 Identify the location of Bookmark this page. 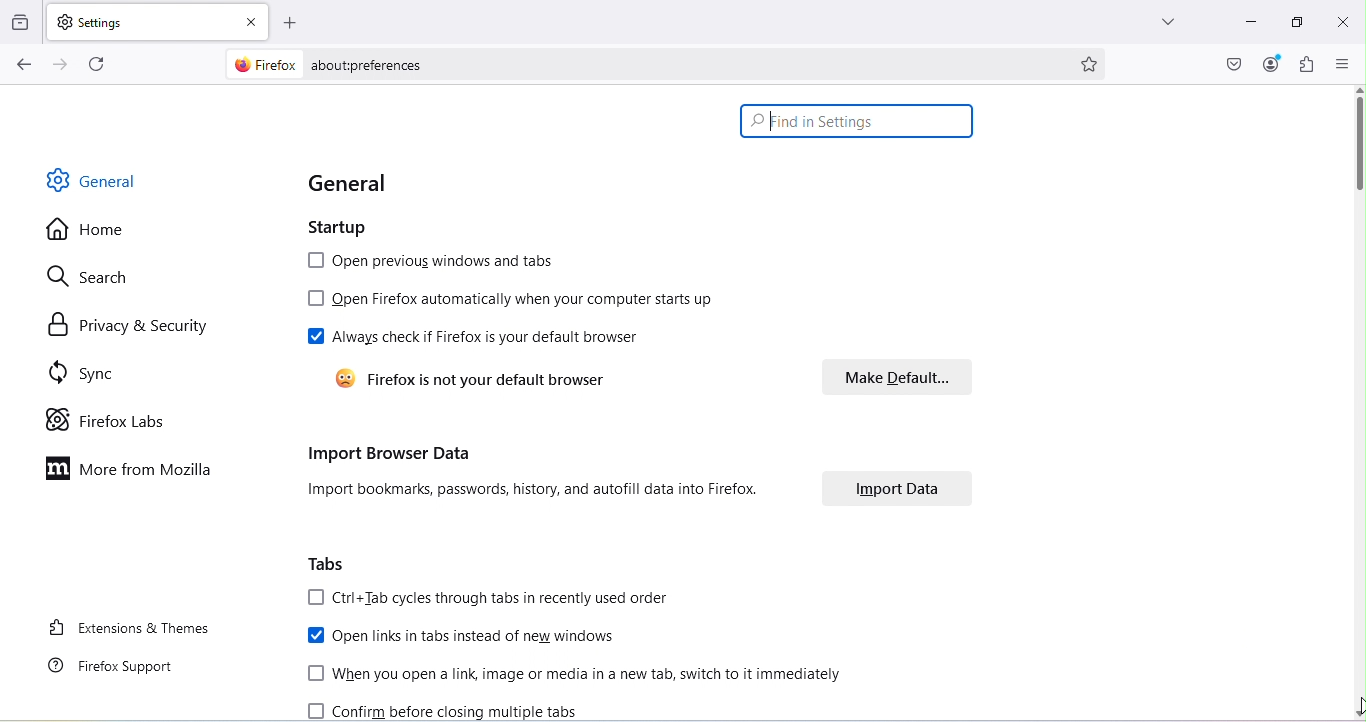
(1101, 66).